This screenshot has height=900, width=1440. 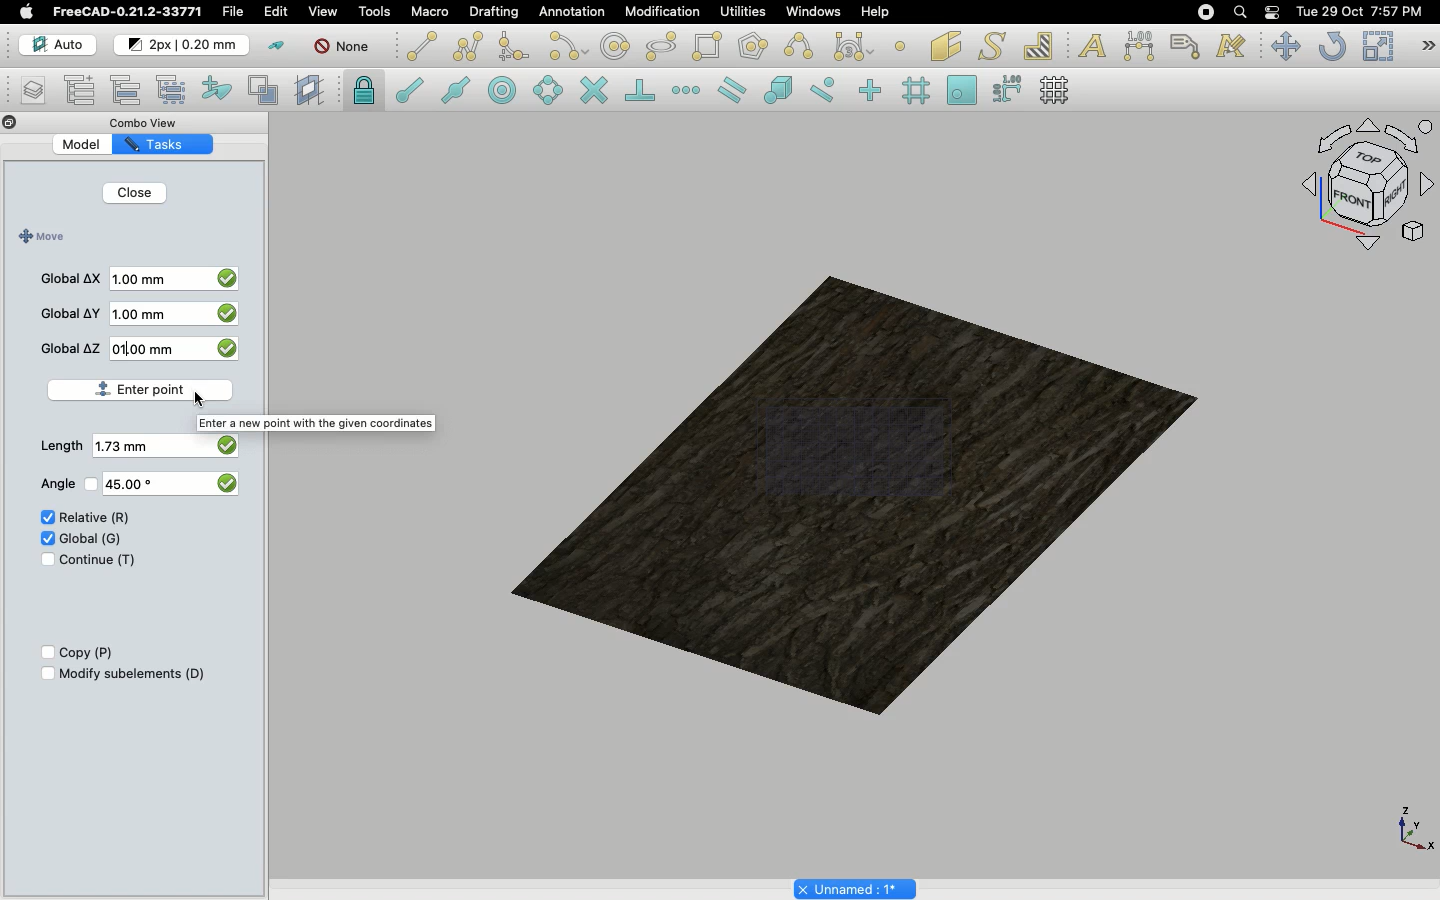 I want to click on Tools, so click(x=374, y=12).